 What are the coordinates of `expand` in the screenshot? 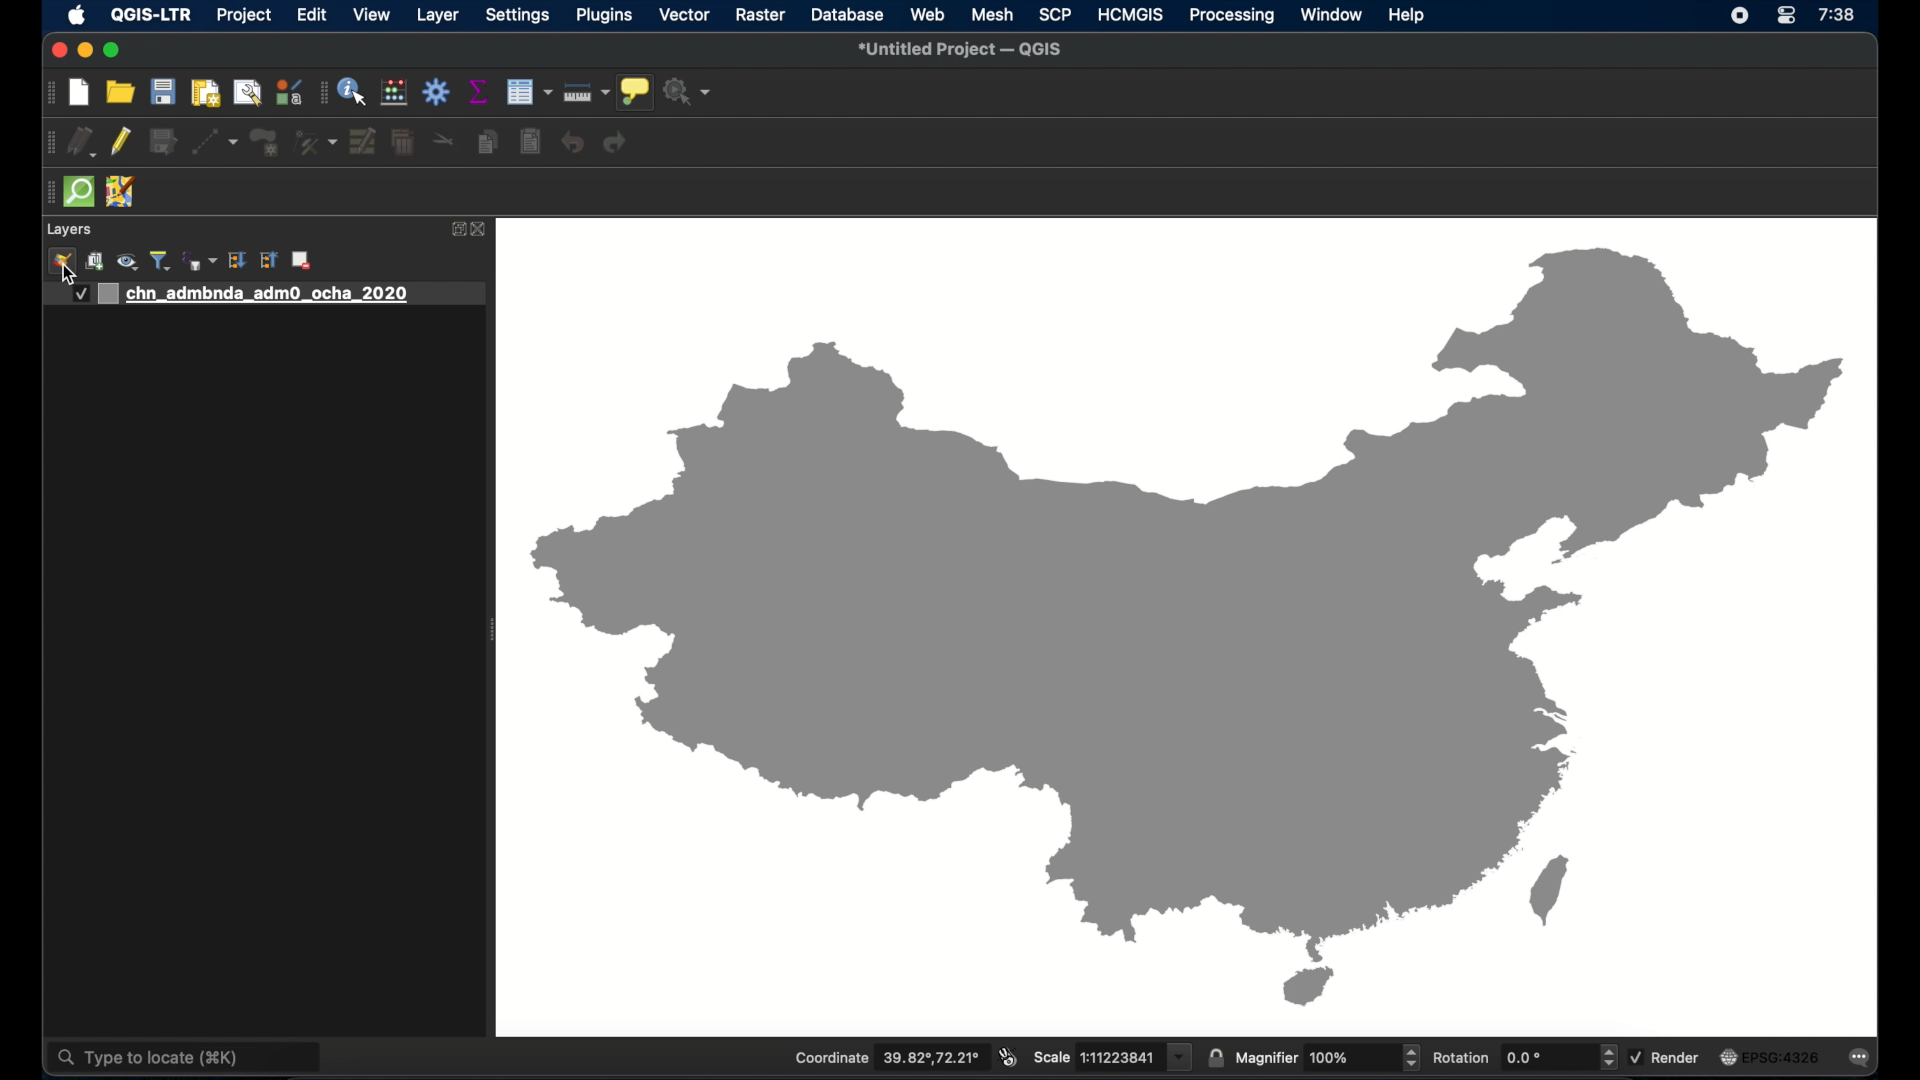 It's located at (457, 228).